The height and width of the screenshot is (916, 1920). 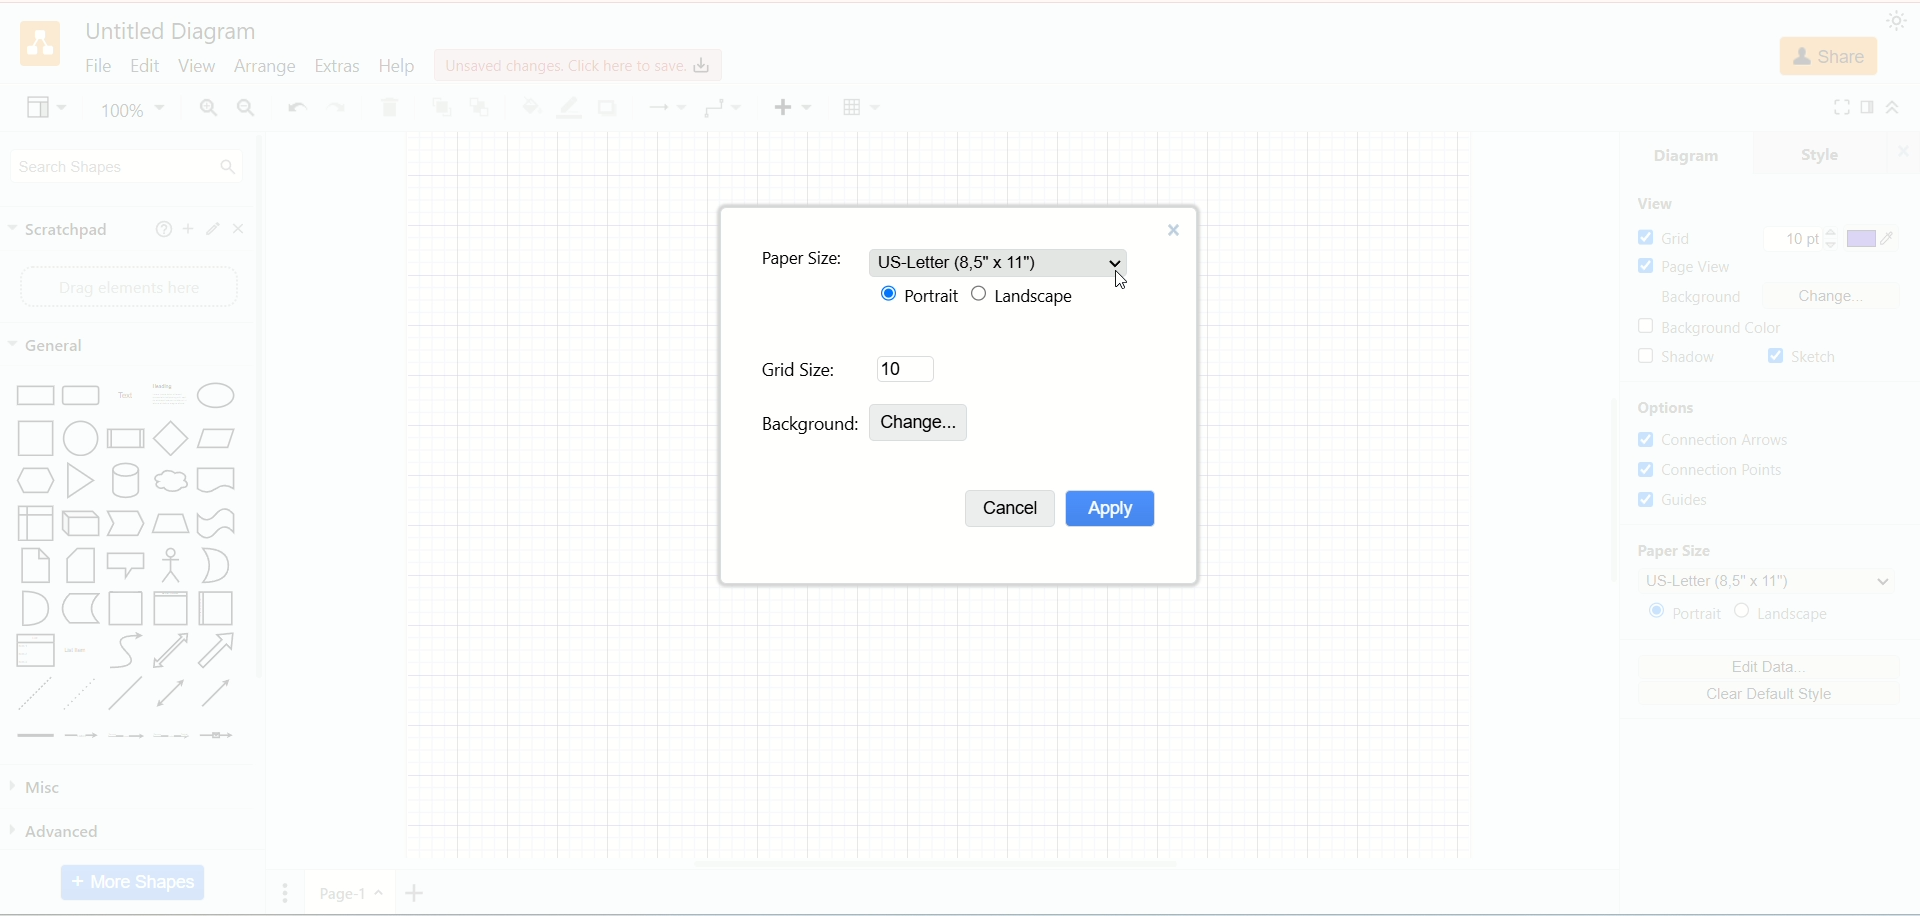 What do you see at coordinates (218, 737) in the screenshot?
I see `Connector with Icon Symbol` at bounding box center [218, 737].